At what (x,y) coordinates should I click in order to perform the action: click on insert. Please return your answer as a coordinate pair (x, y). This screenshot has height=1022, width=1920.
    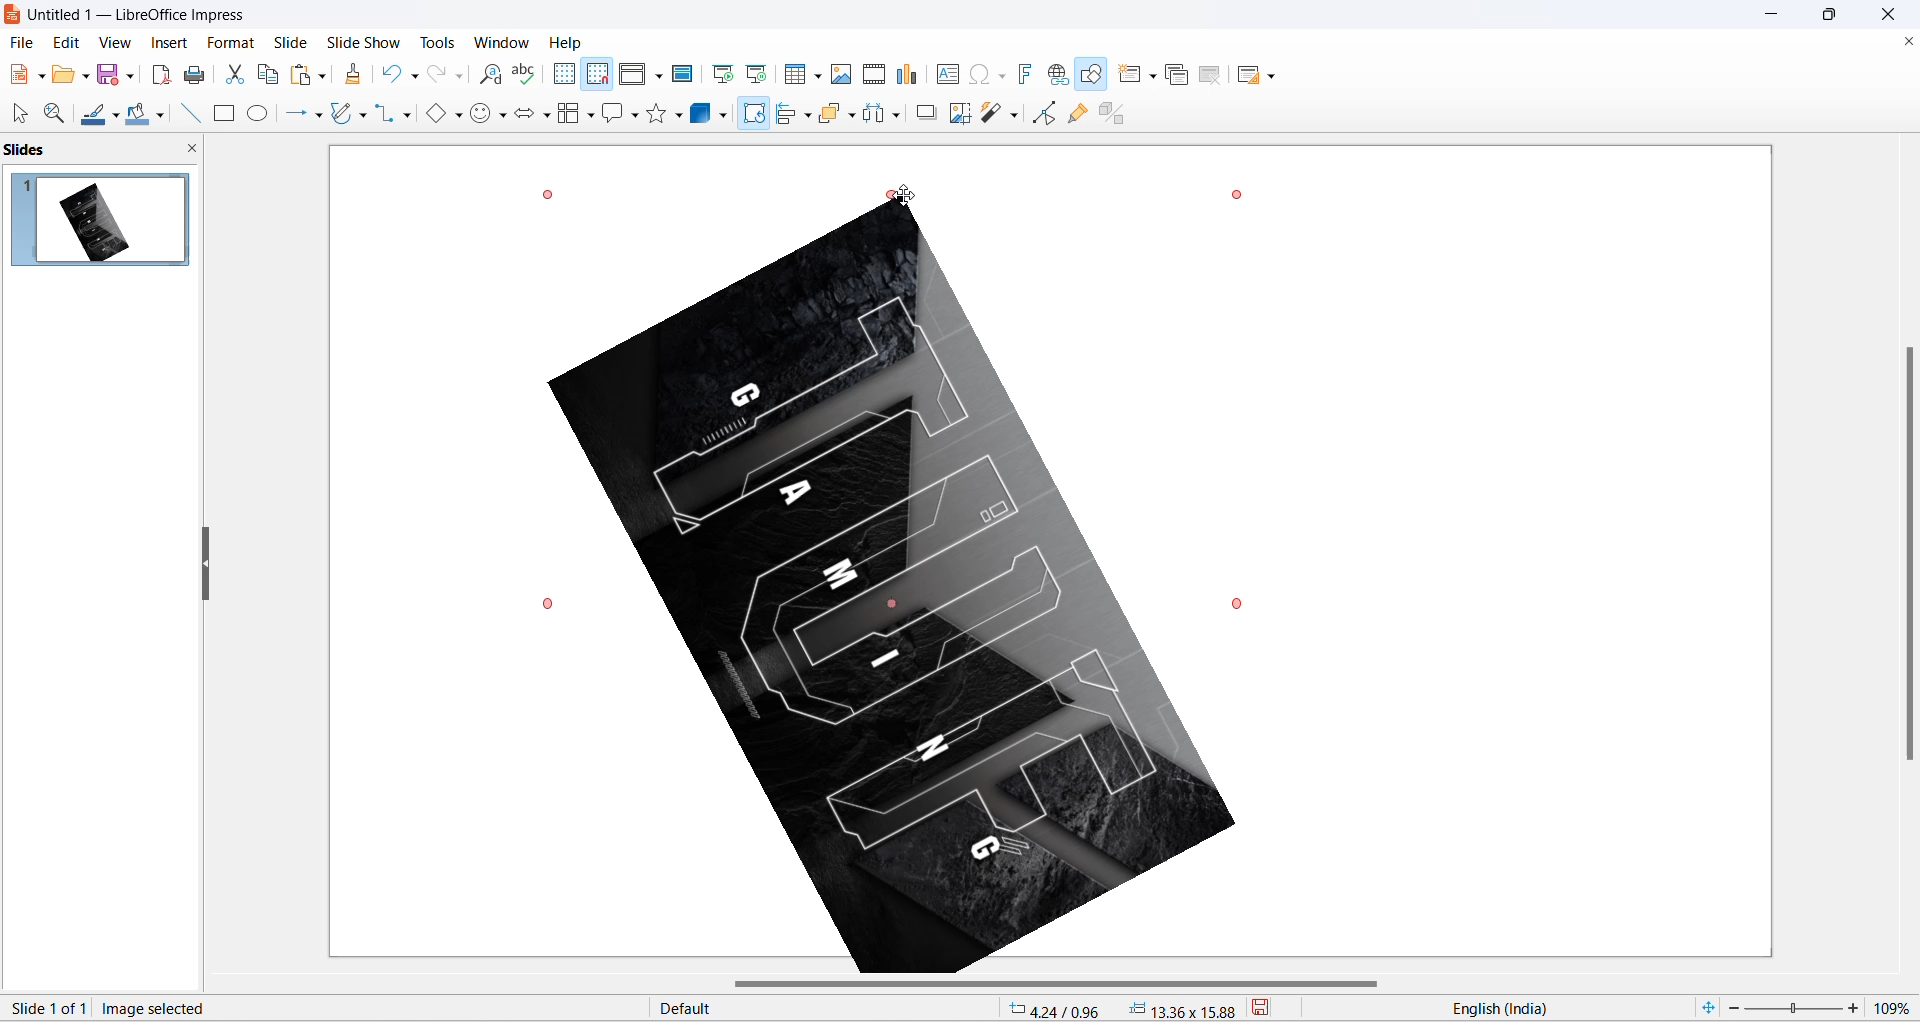
    Looking at the image, I should click on (167, 44).